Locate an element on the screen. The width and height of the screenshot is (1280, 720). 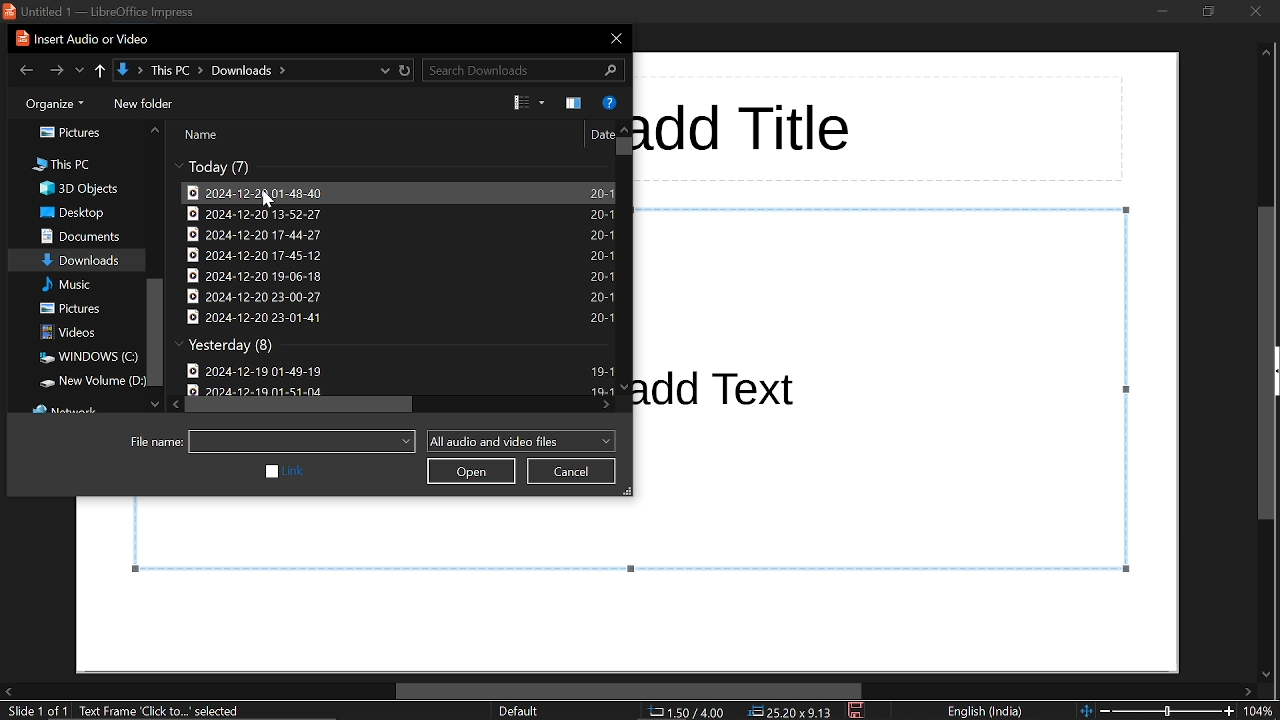
language is located at coordinates (986, 712).